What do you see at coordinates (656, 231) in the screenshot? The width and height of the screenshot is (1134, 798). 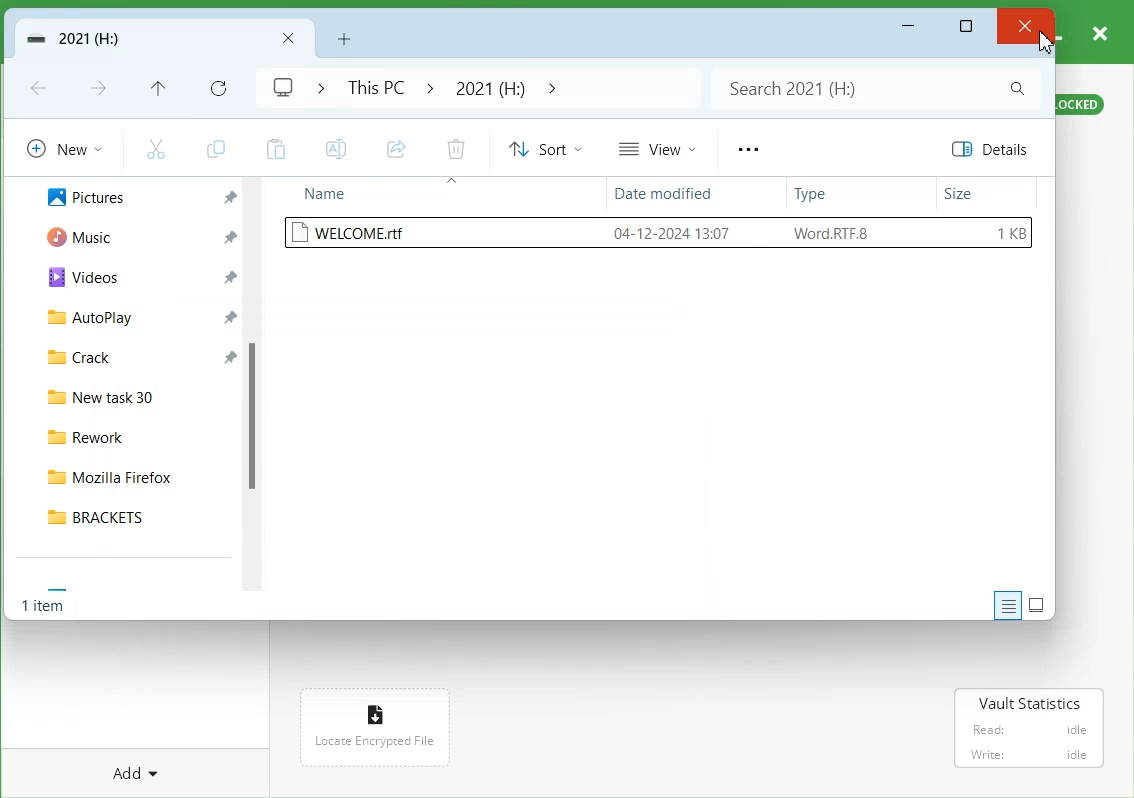 I see `welcome.rtf` at bounding box center [656, 231].